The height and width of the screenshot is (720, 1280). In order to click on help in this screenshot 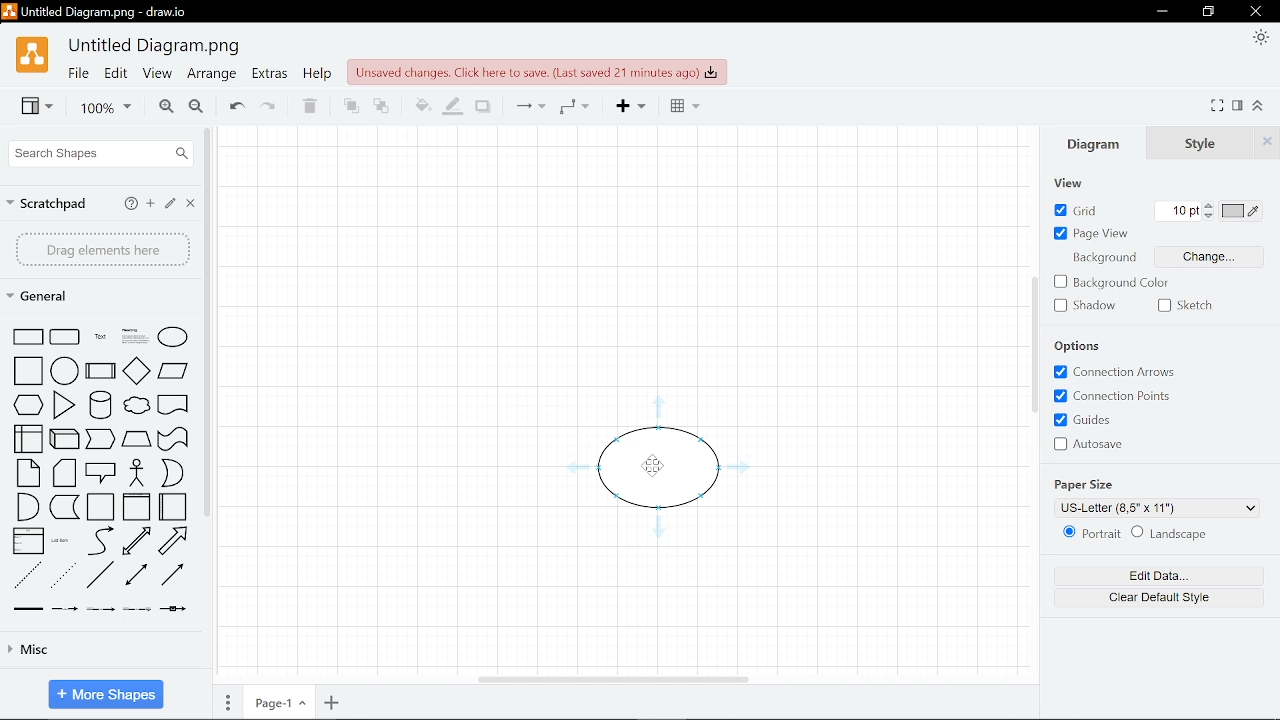, I will do `click(132, 204)`.